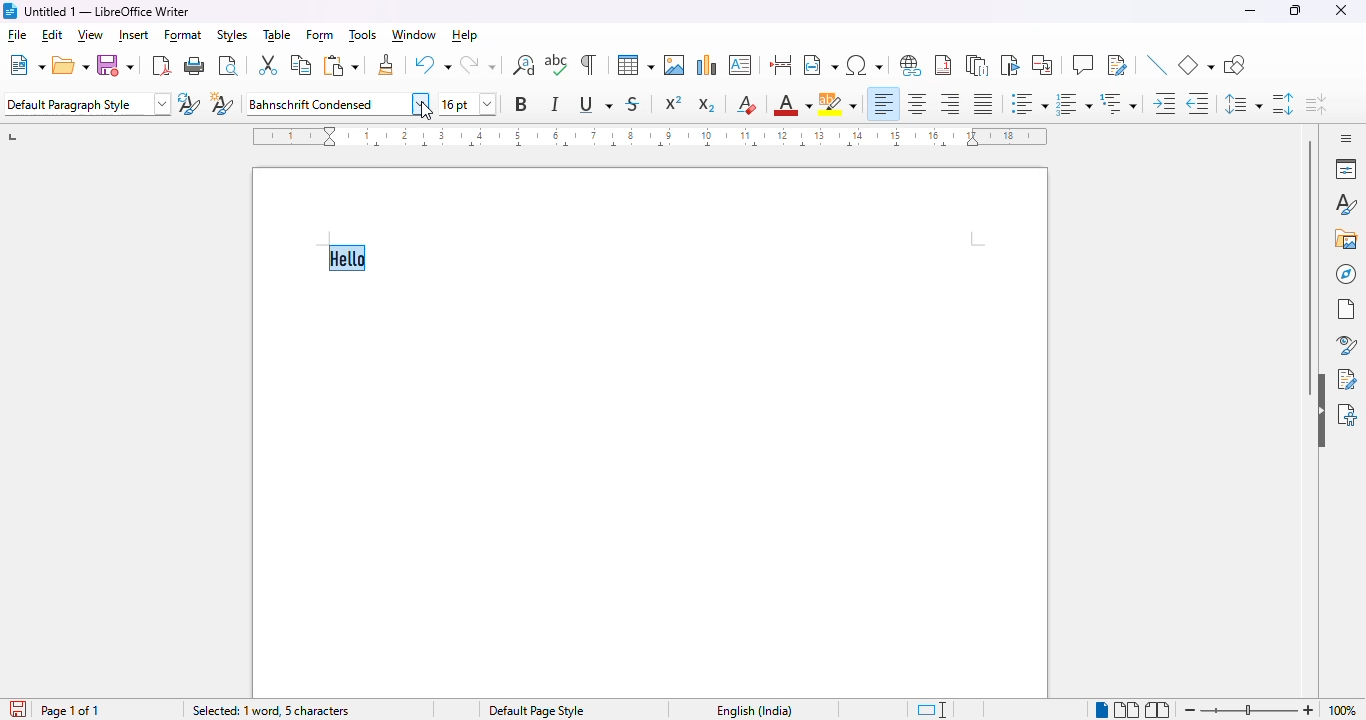  I want to click on superscript, so click(674, 103).